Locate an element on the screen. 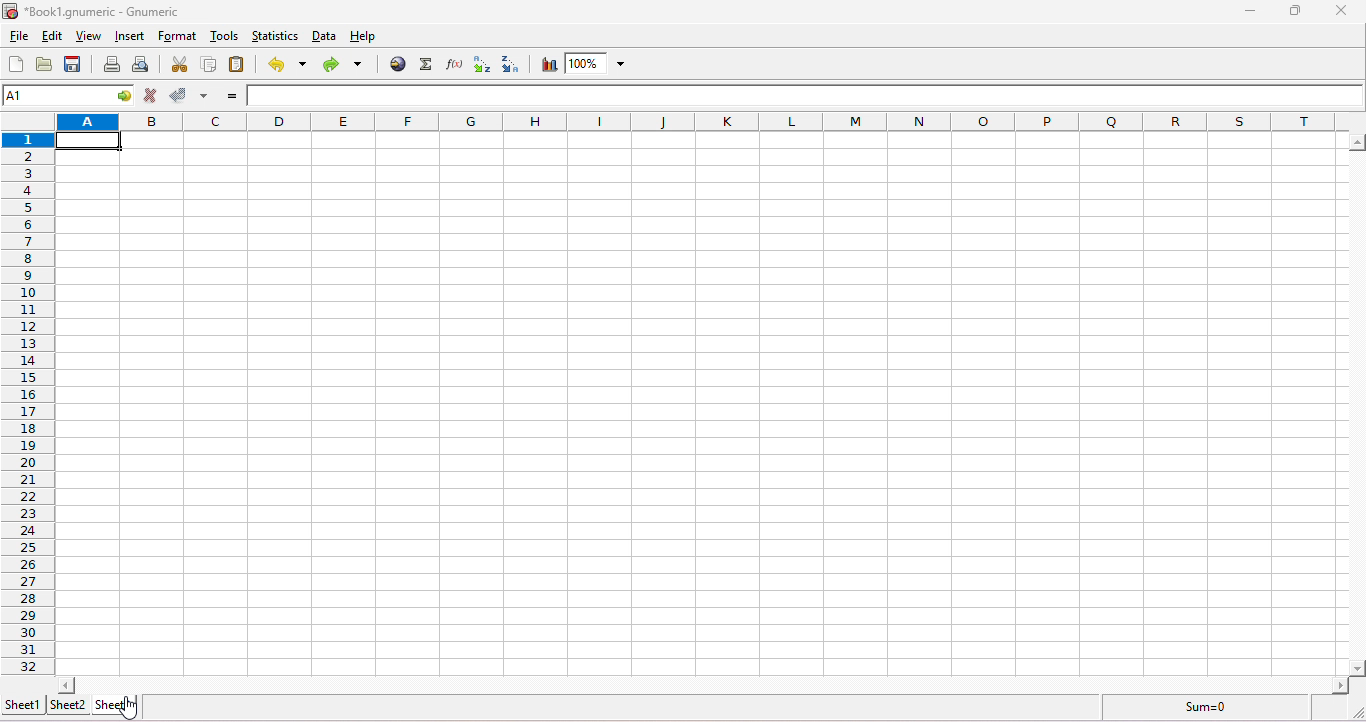 The width and height of the screenshot is (1366, 722). cells is located at coordinates (684, 398).